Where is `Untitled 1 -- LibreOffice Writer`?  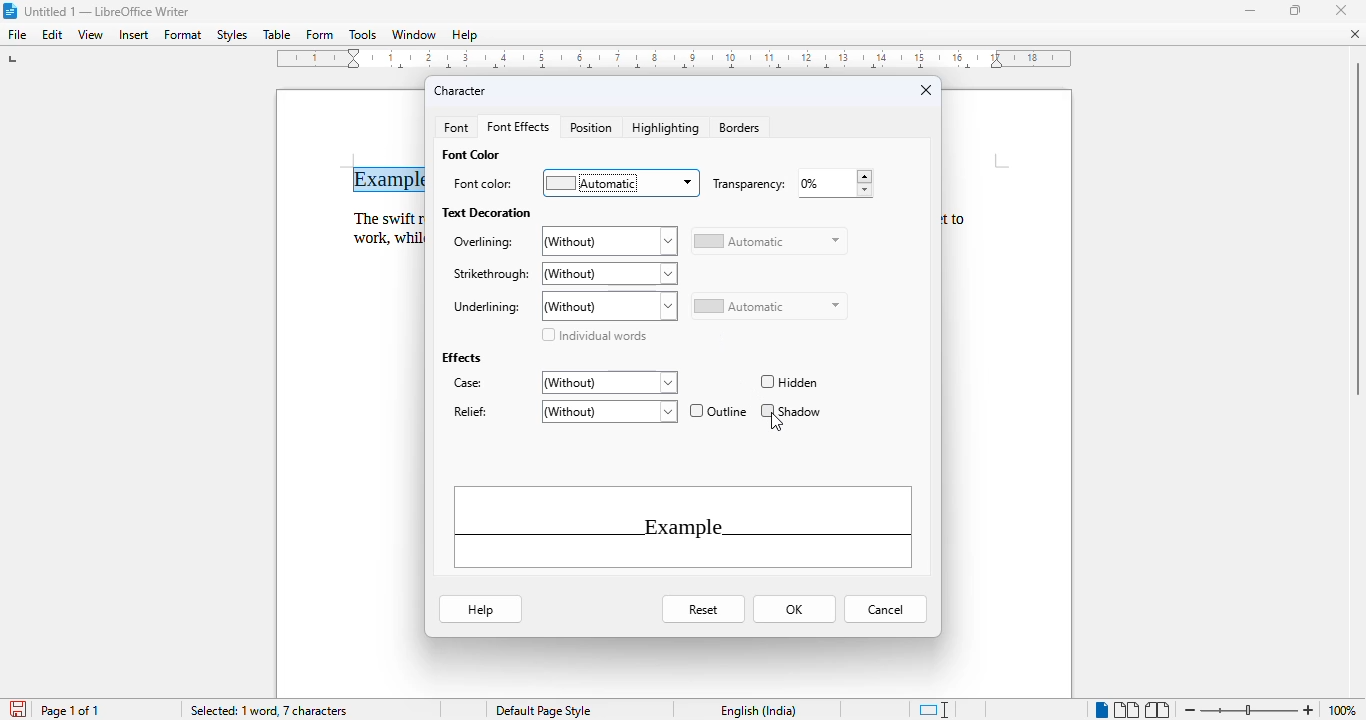 Untitled 1 -- LibreOffice Writer is located at coordinates (109, 11).